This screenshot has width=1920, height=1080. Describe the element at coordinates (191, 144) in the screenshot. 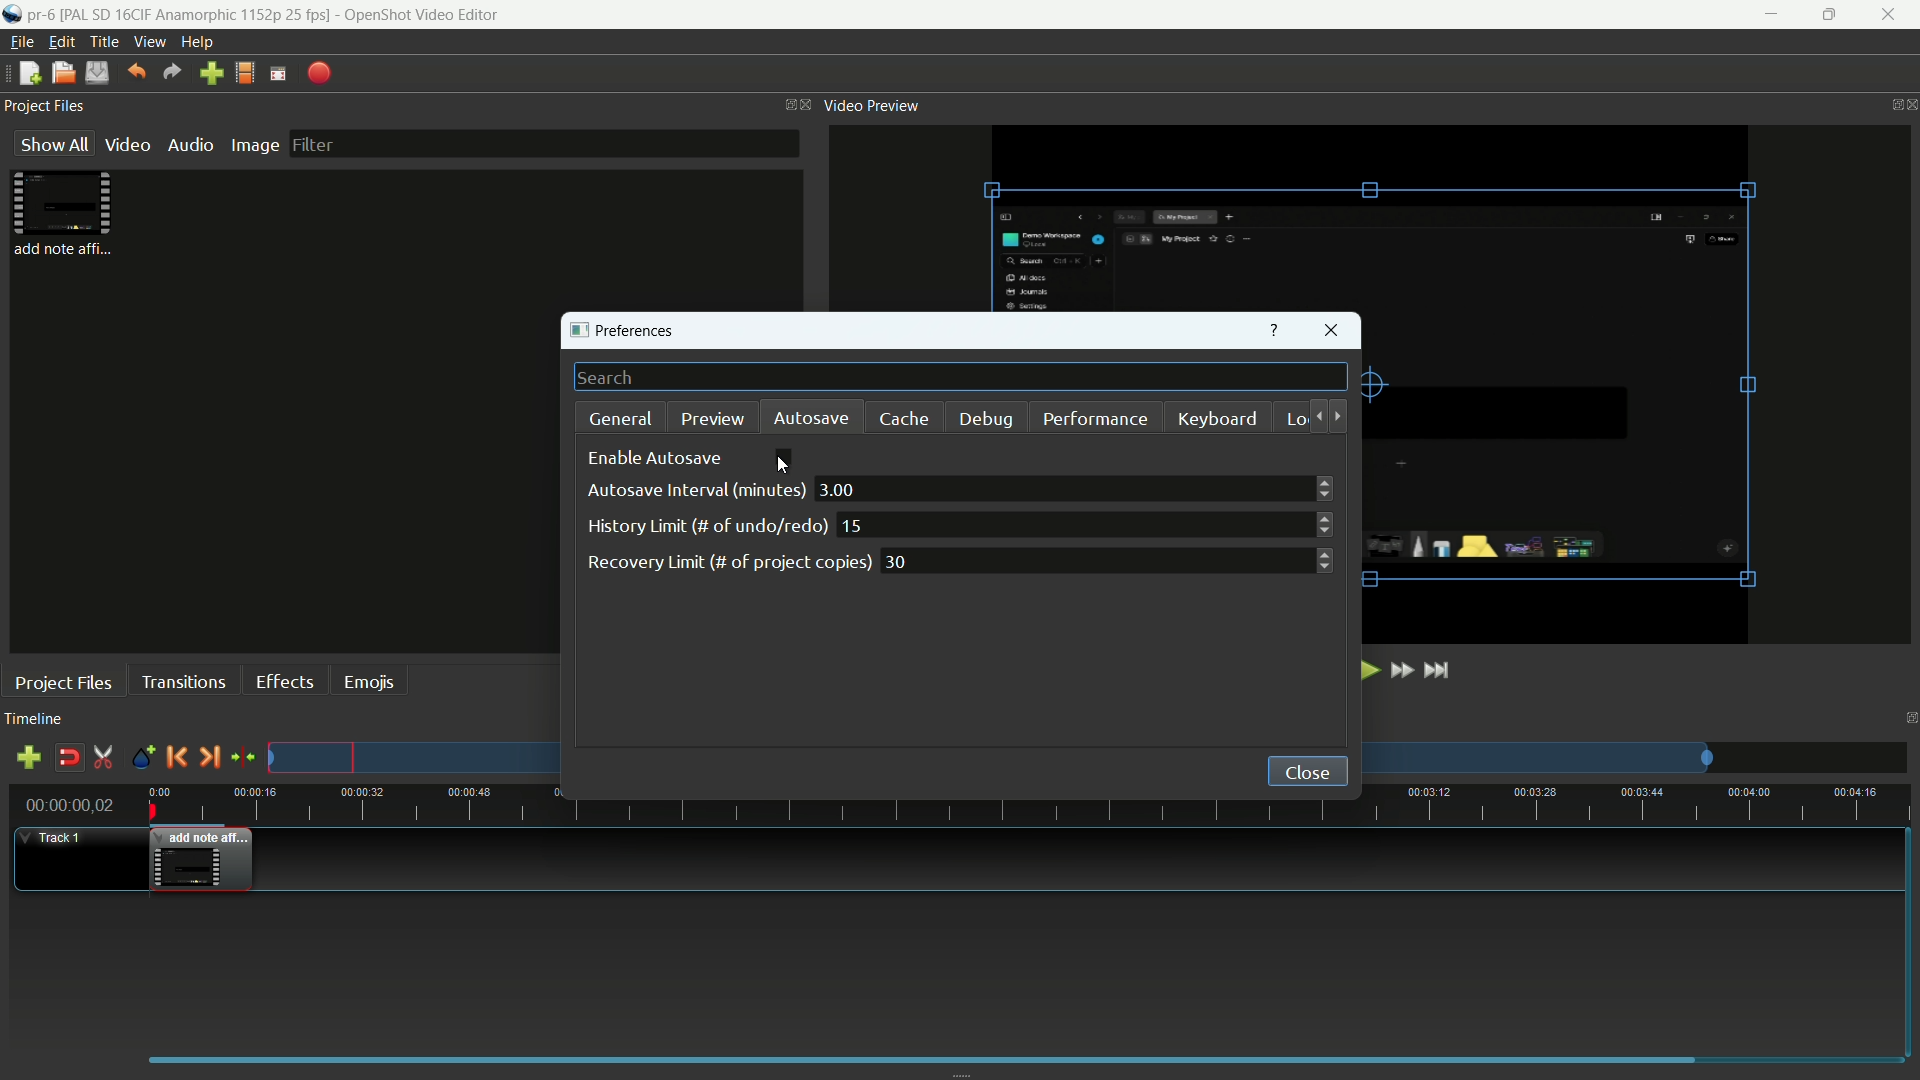

I see `audio` at that location.